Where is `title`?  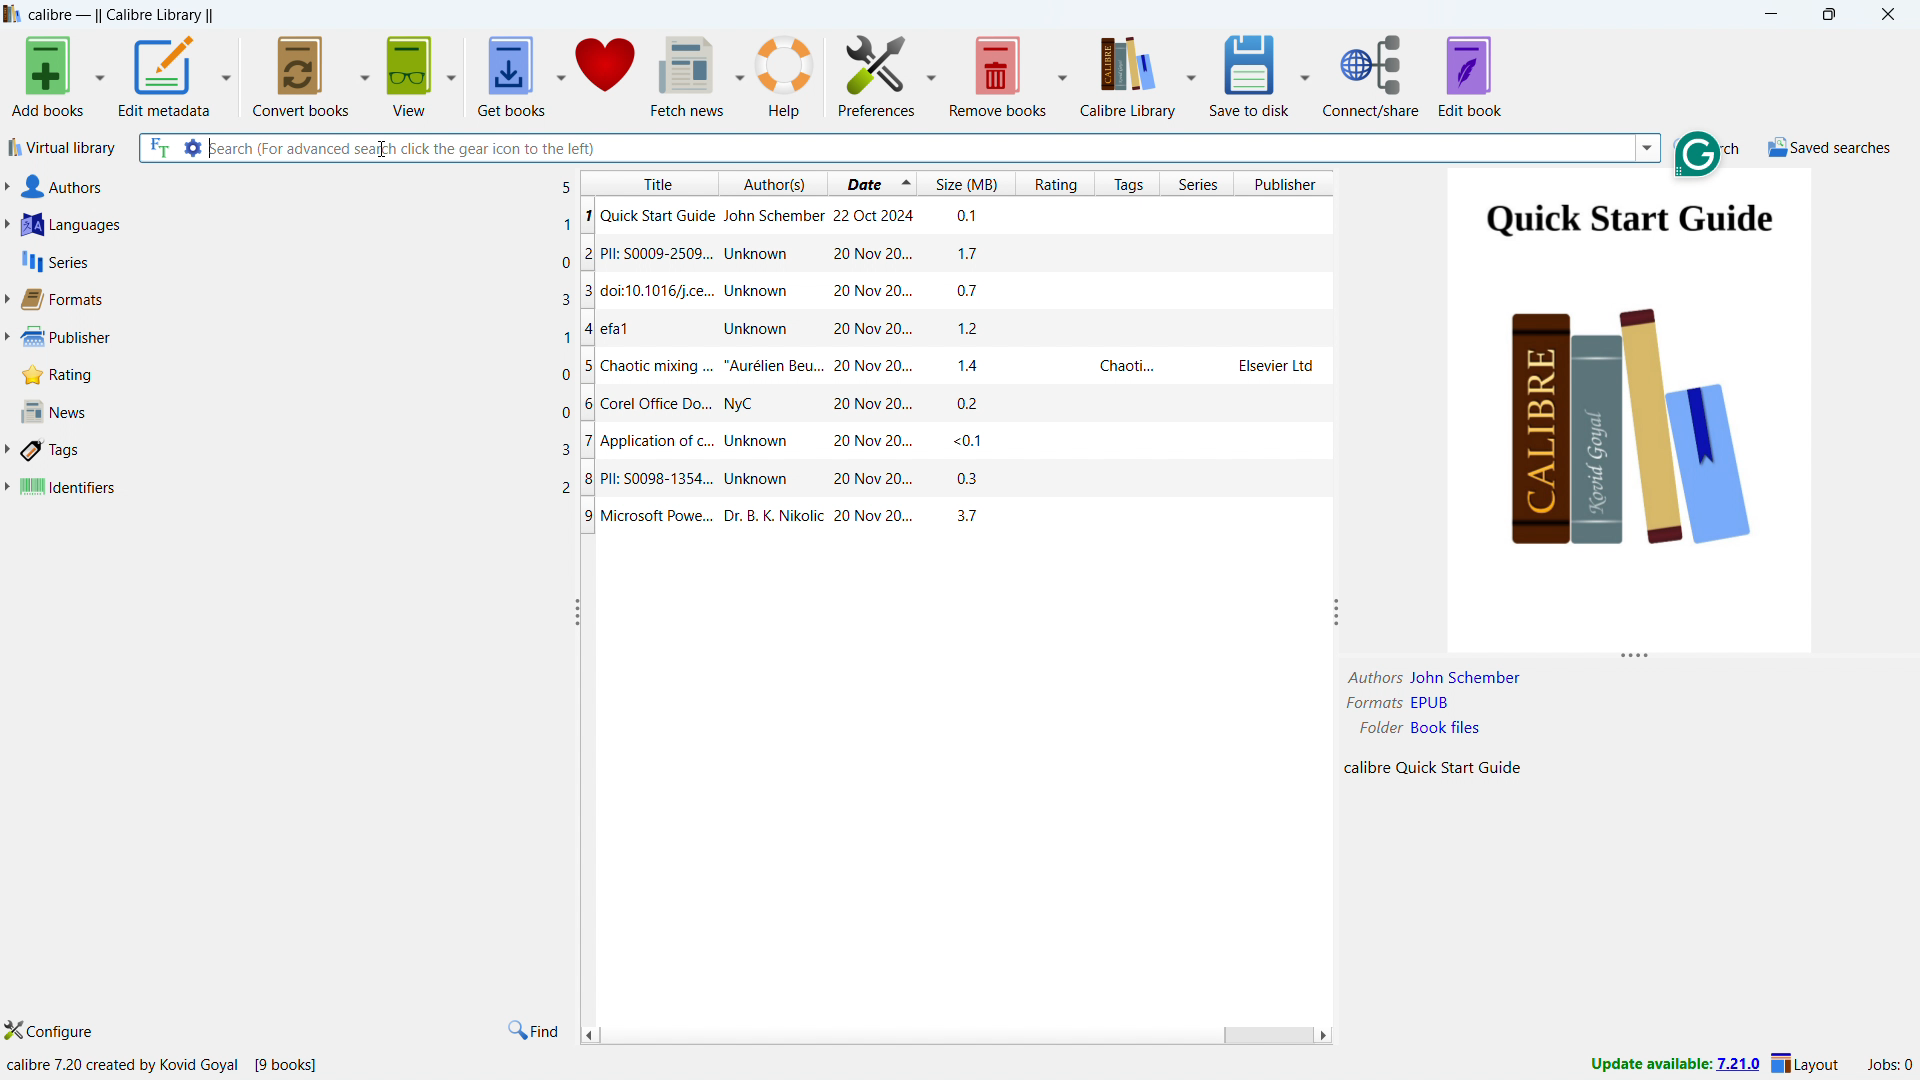
title is located at coordinates (122, 14).